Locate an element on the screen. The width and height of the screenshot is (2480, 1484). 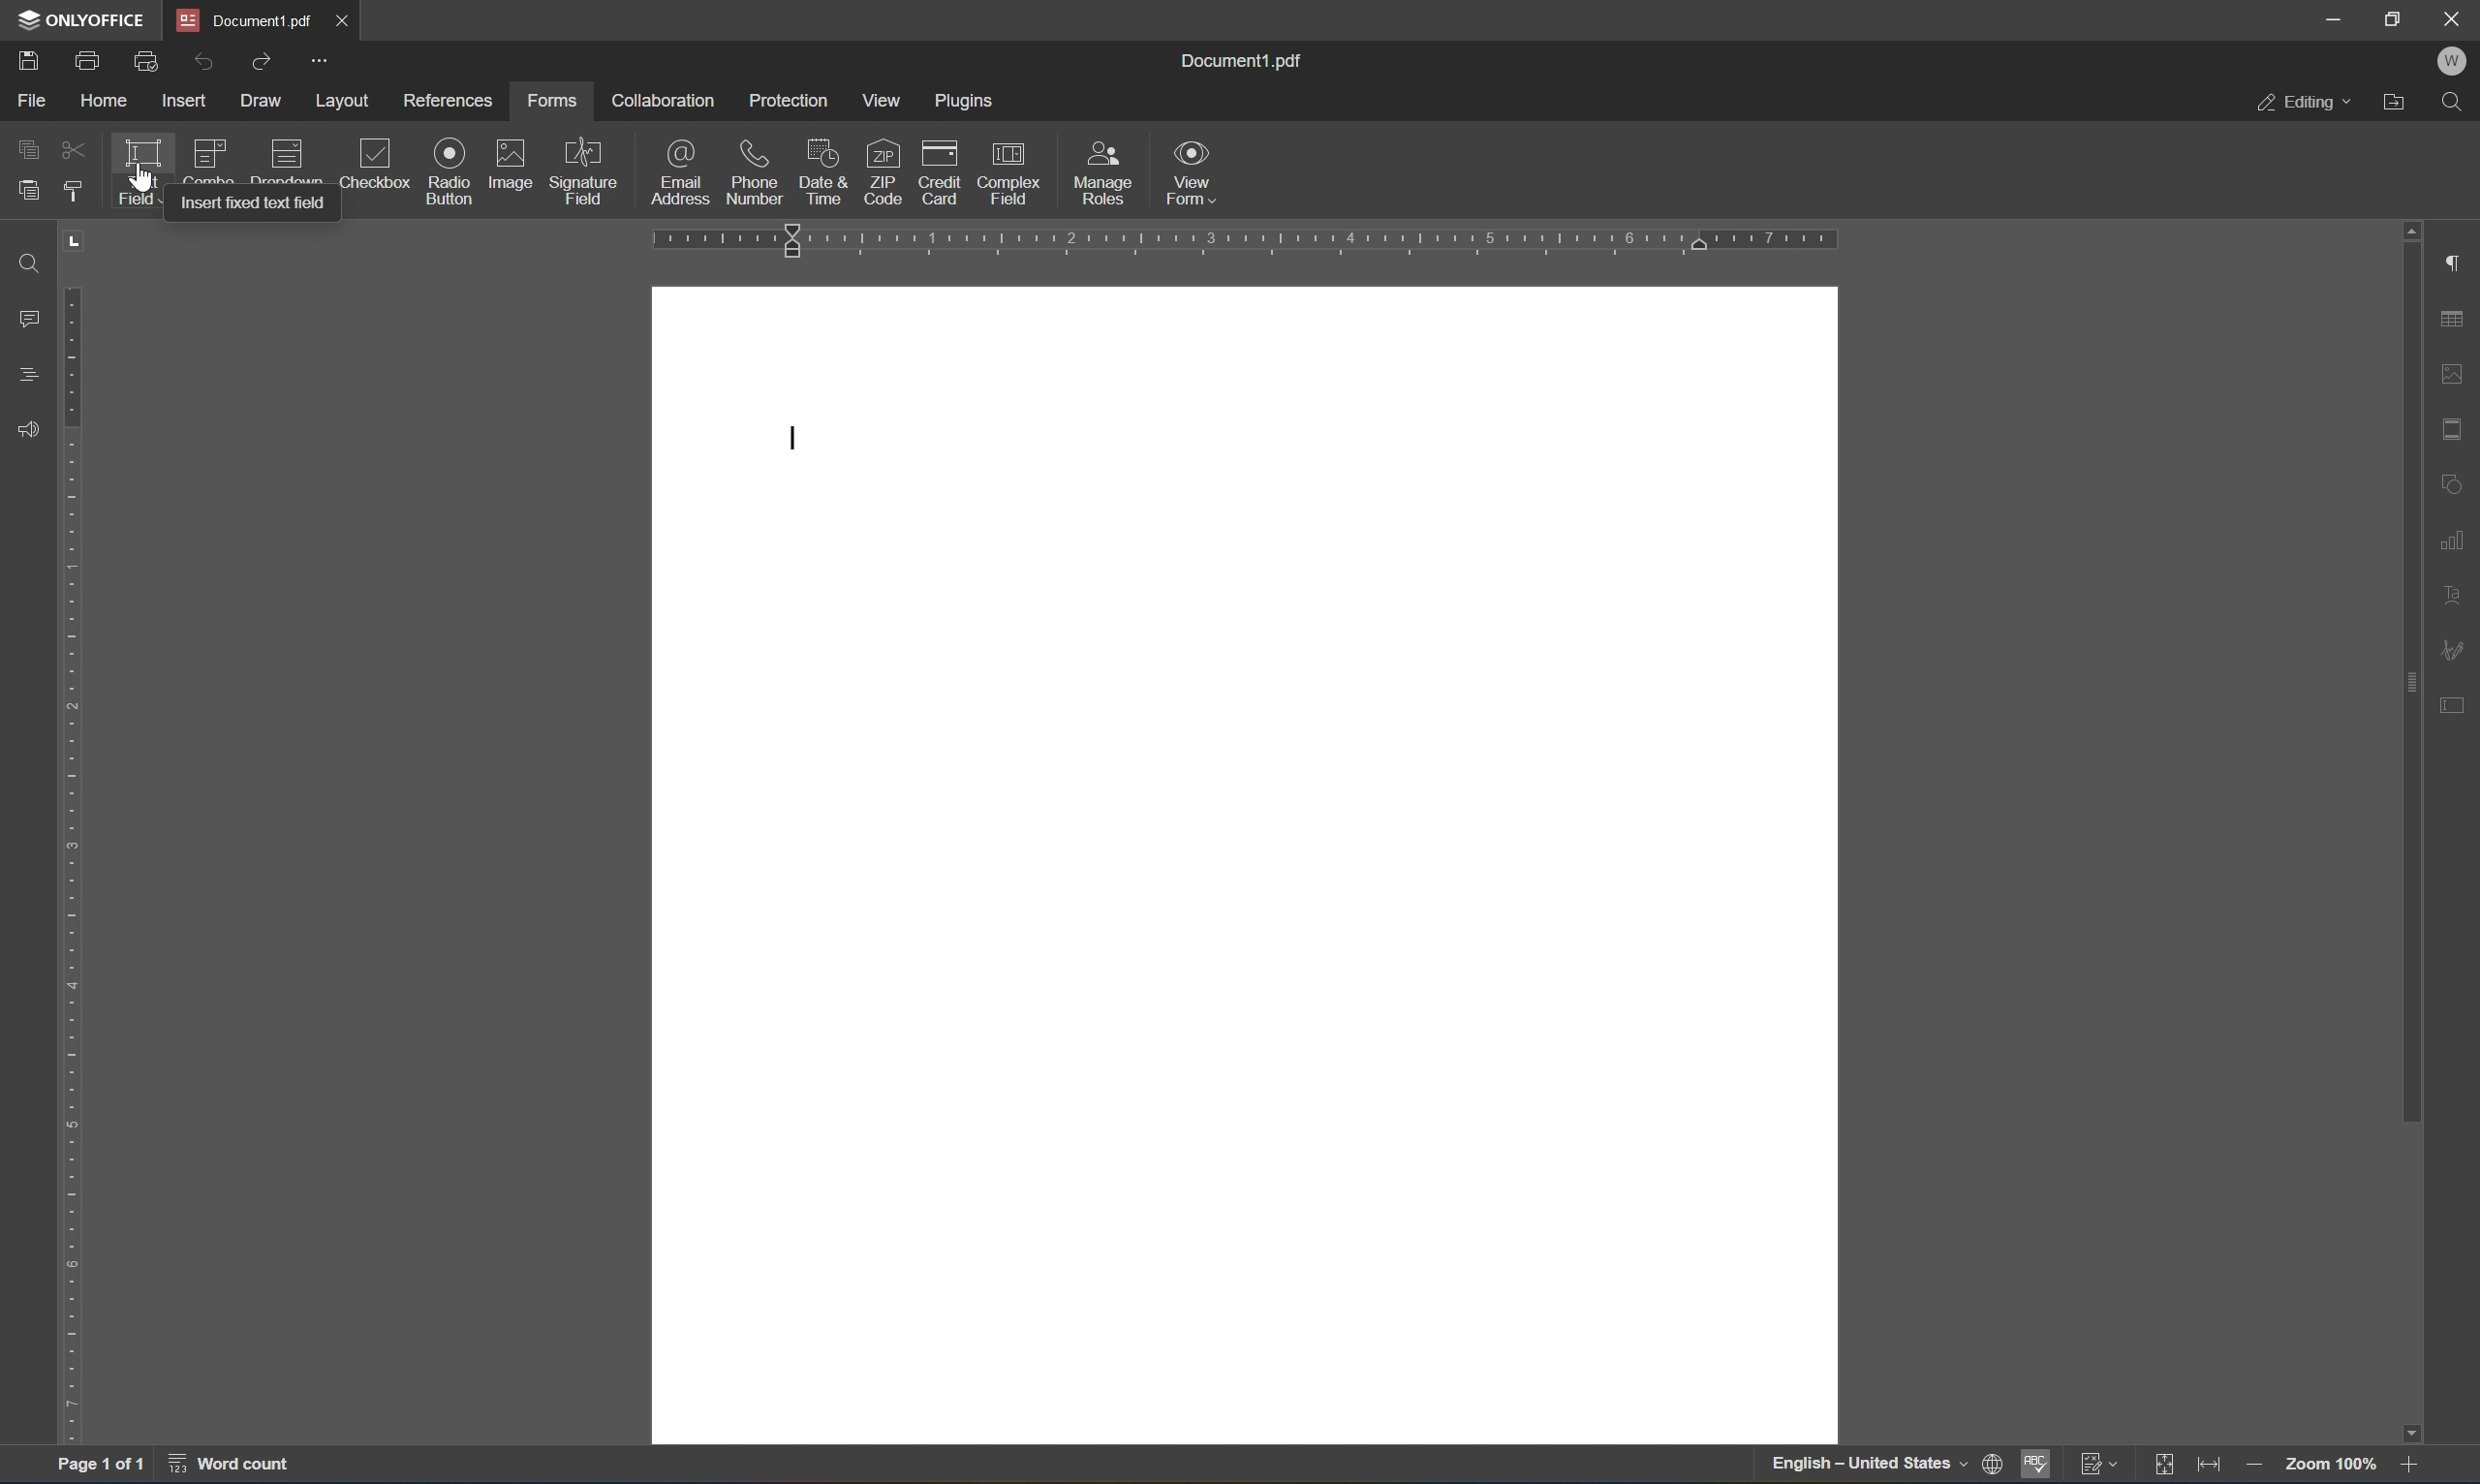
signature settings is located at coordinates (2455, 651).